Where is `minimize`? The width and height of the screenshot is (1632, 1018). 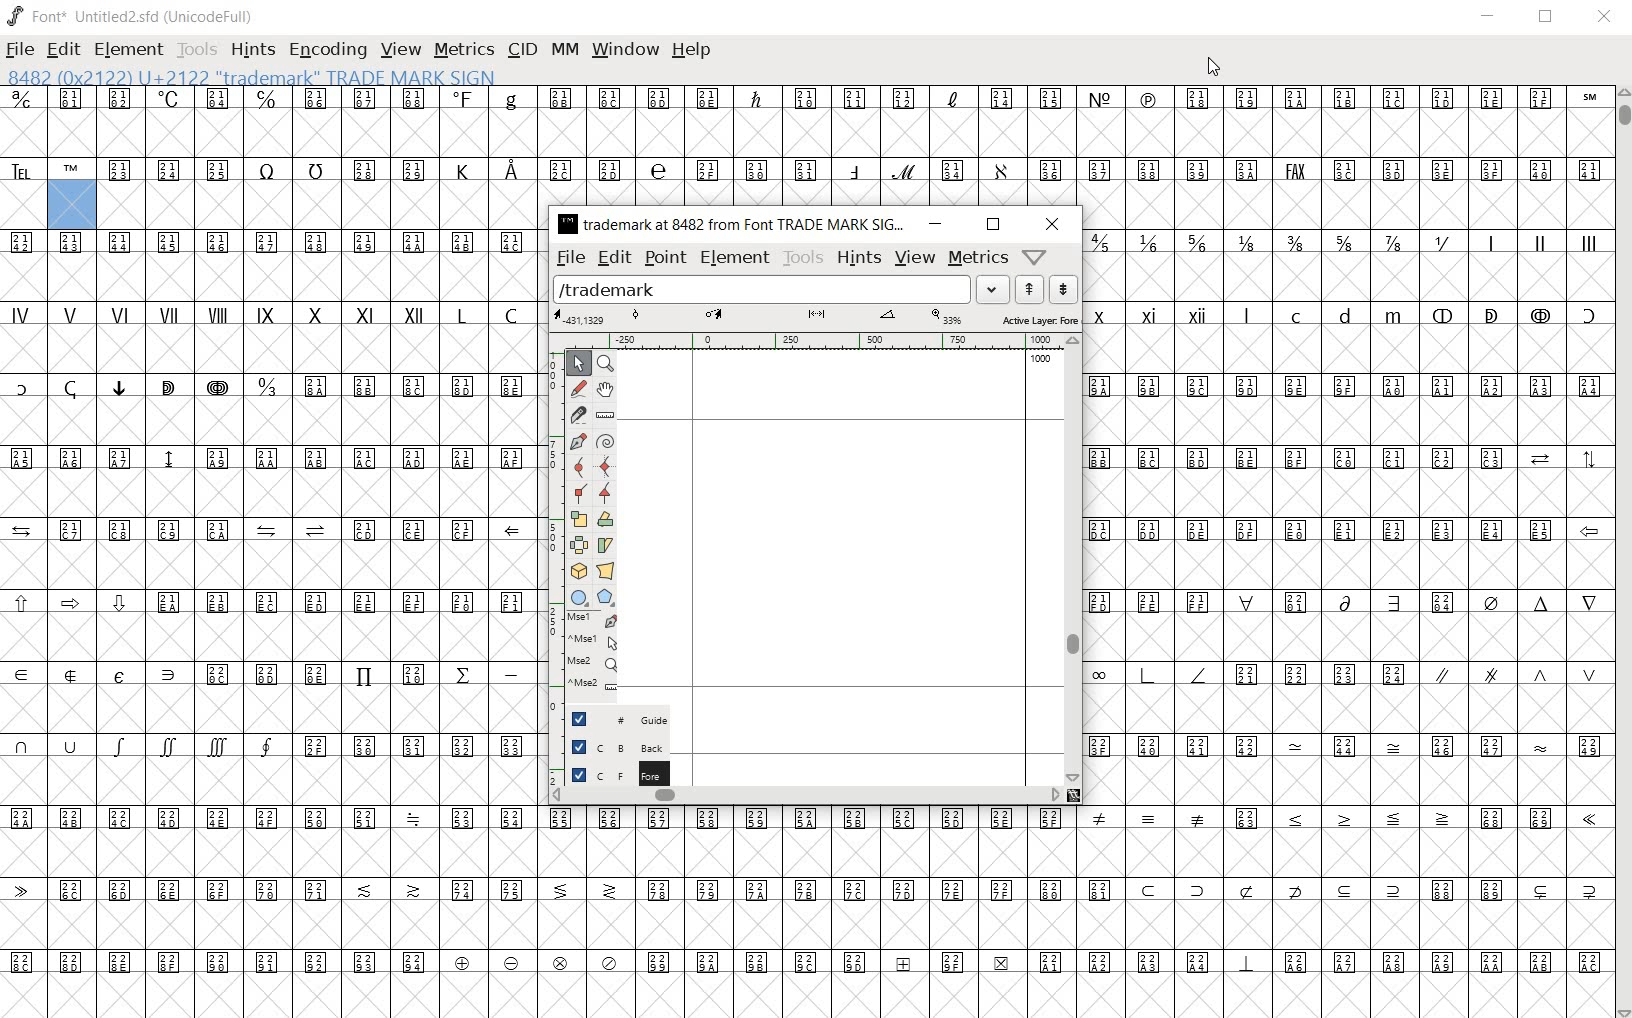
minimize is located at coordinates (936, 224).